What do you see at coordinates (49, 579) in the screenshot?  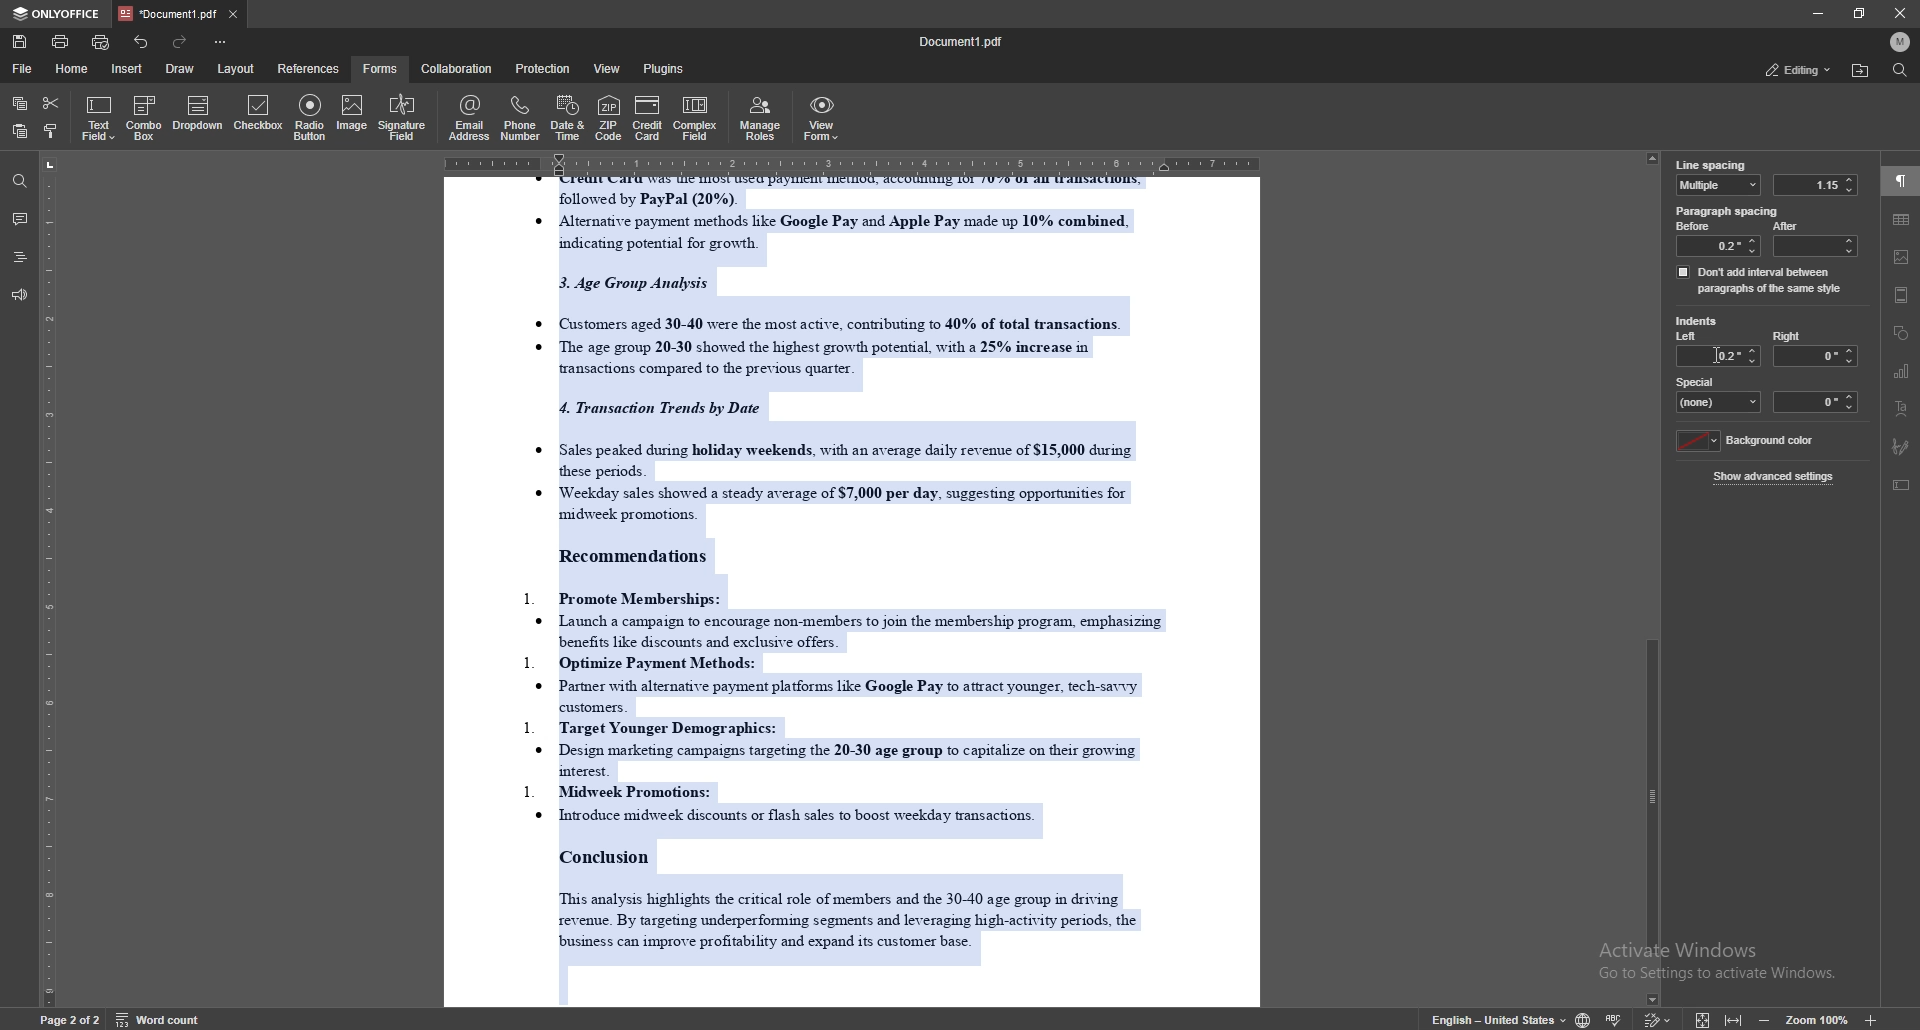 I see `vertical scale` at bounding box center [49, 579].